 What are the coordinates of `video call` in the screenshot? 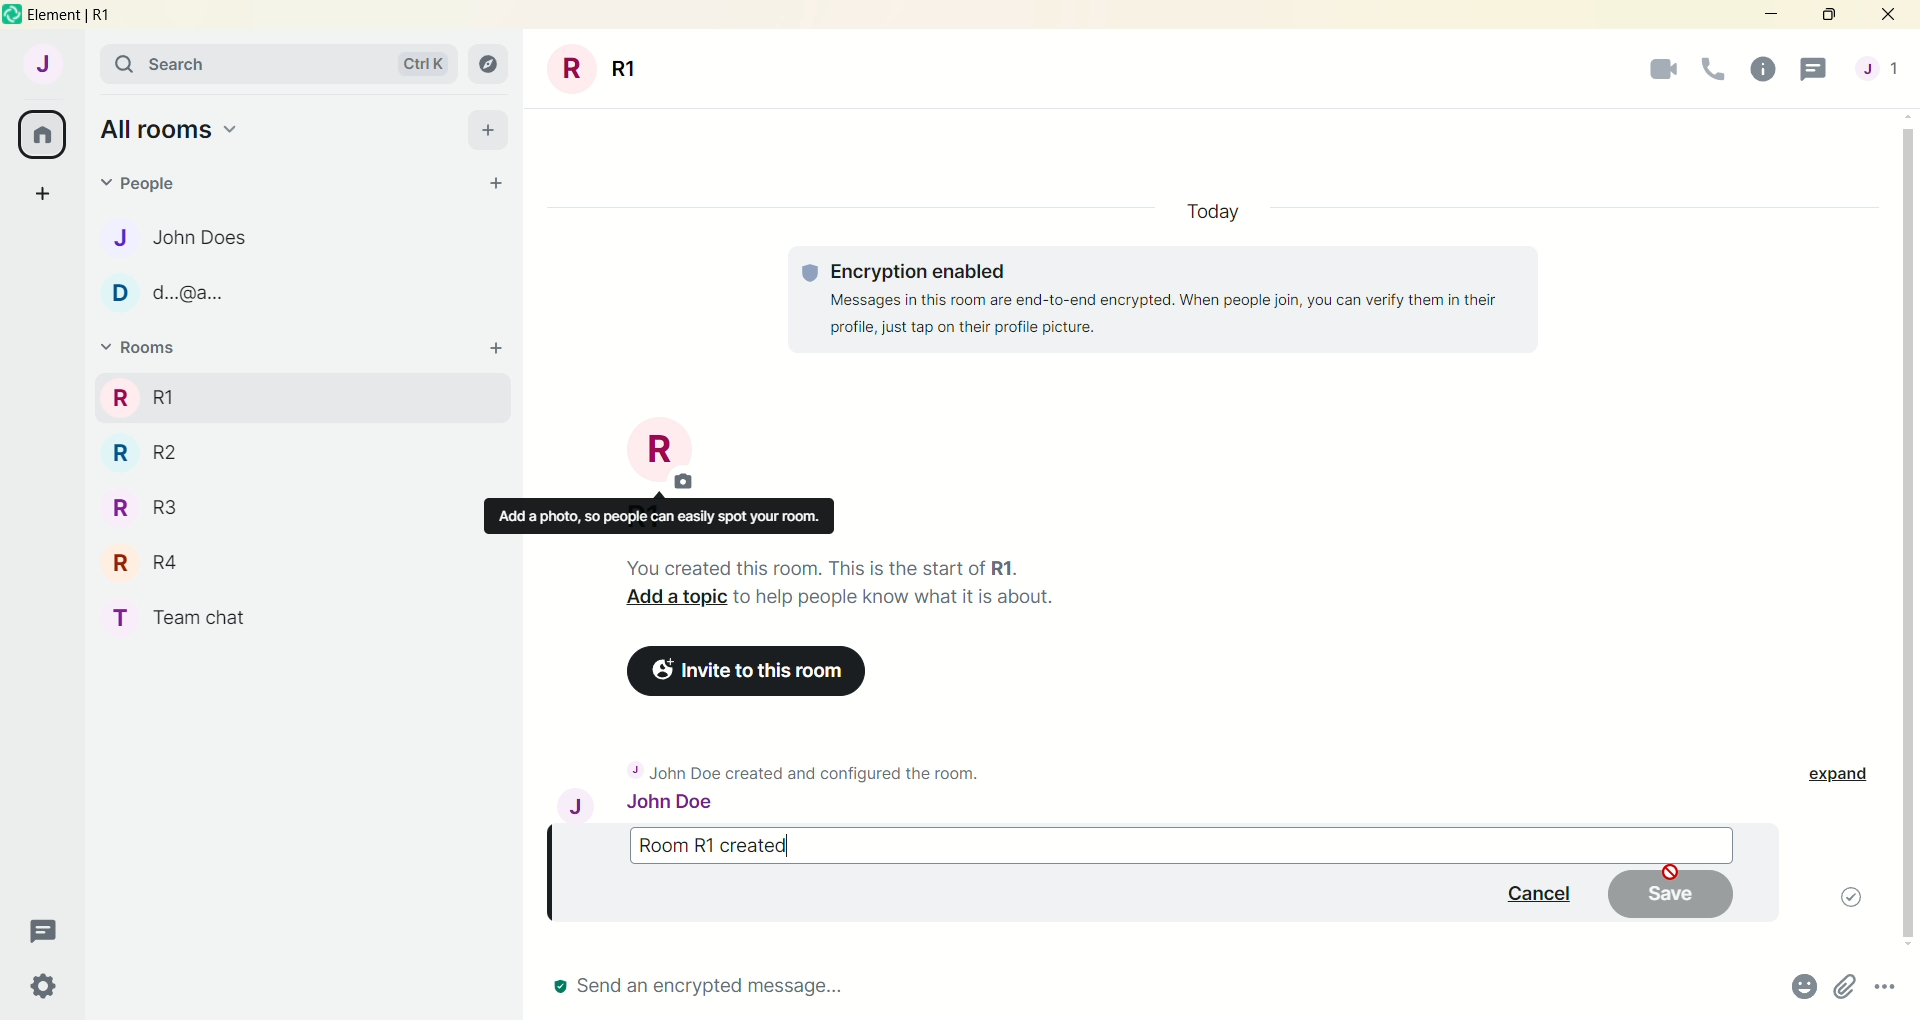 It's located at (1661, 71).